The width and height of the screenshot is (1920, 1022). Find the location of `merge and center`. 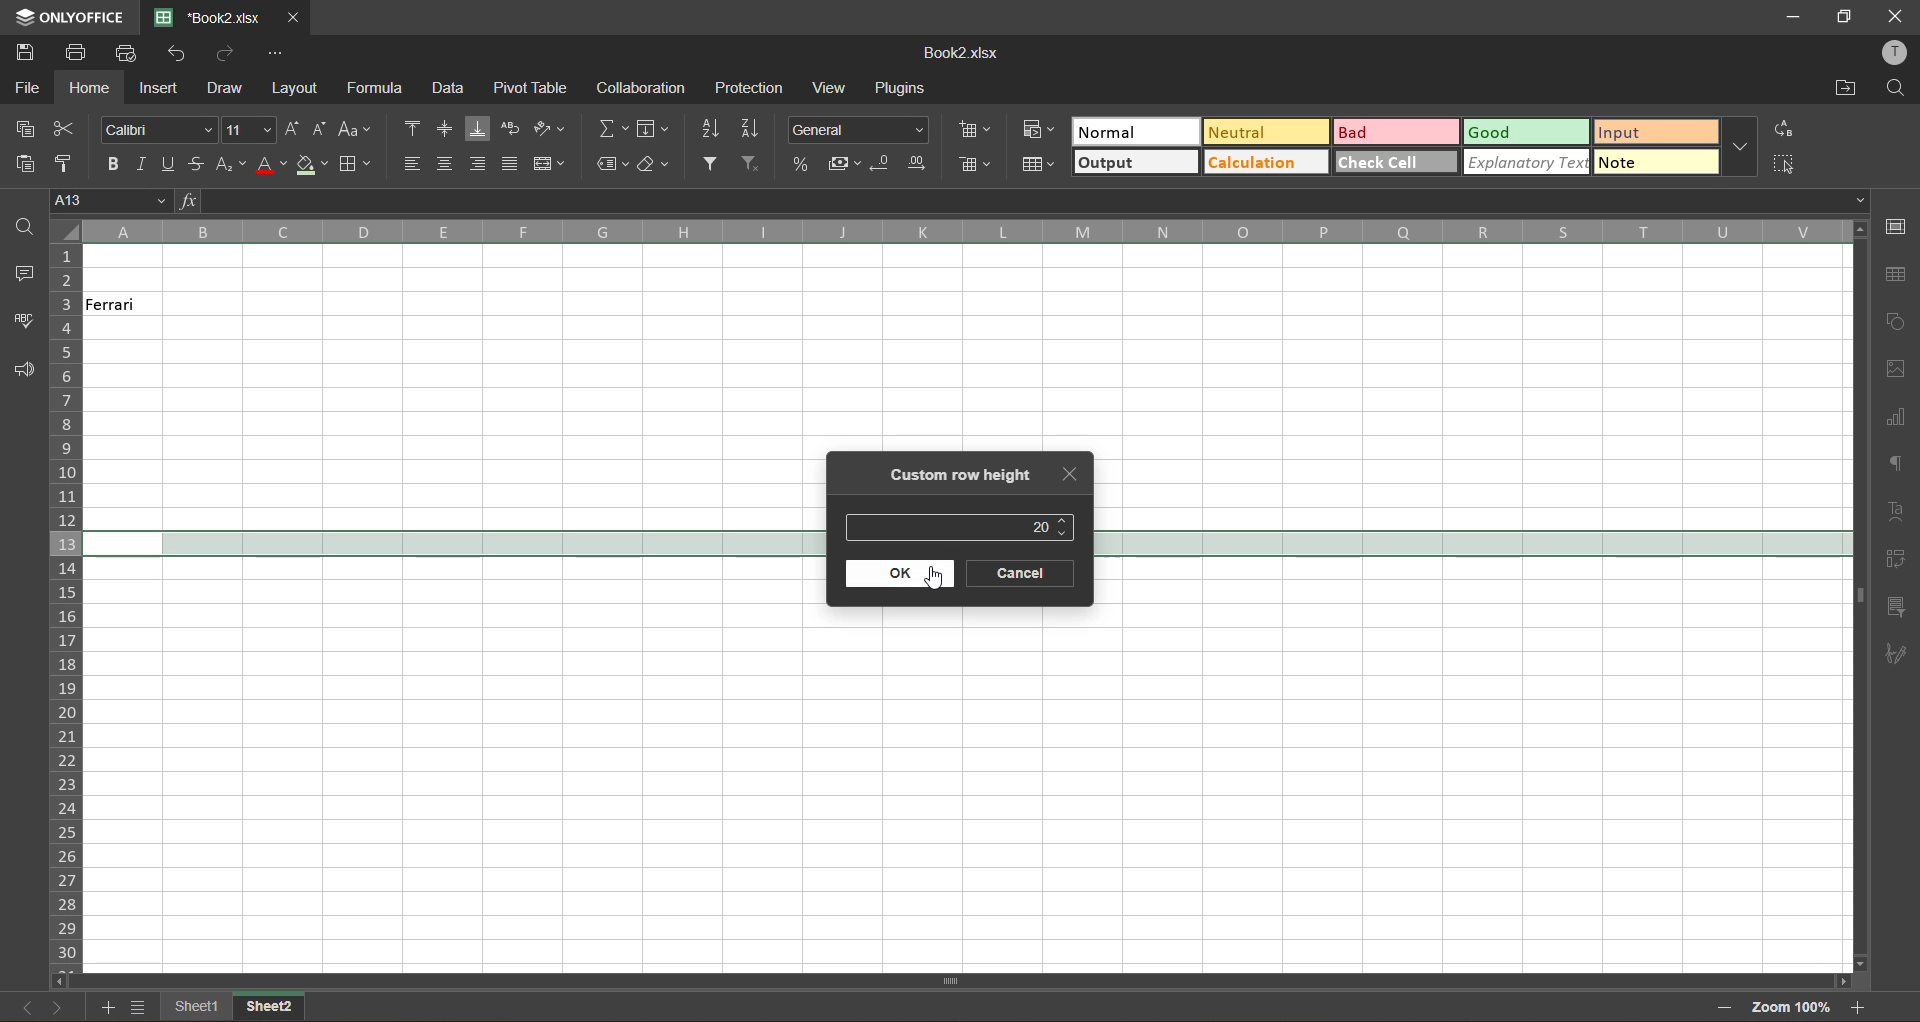

merge and center is located at coordinates (549, 164).